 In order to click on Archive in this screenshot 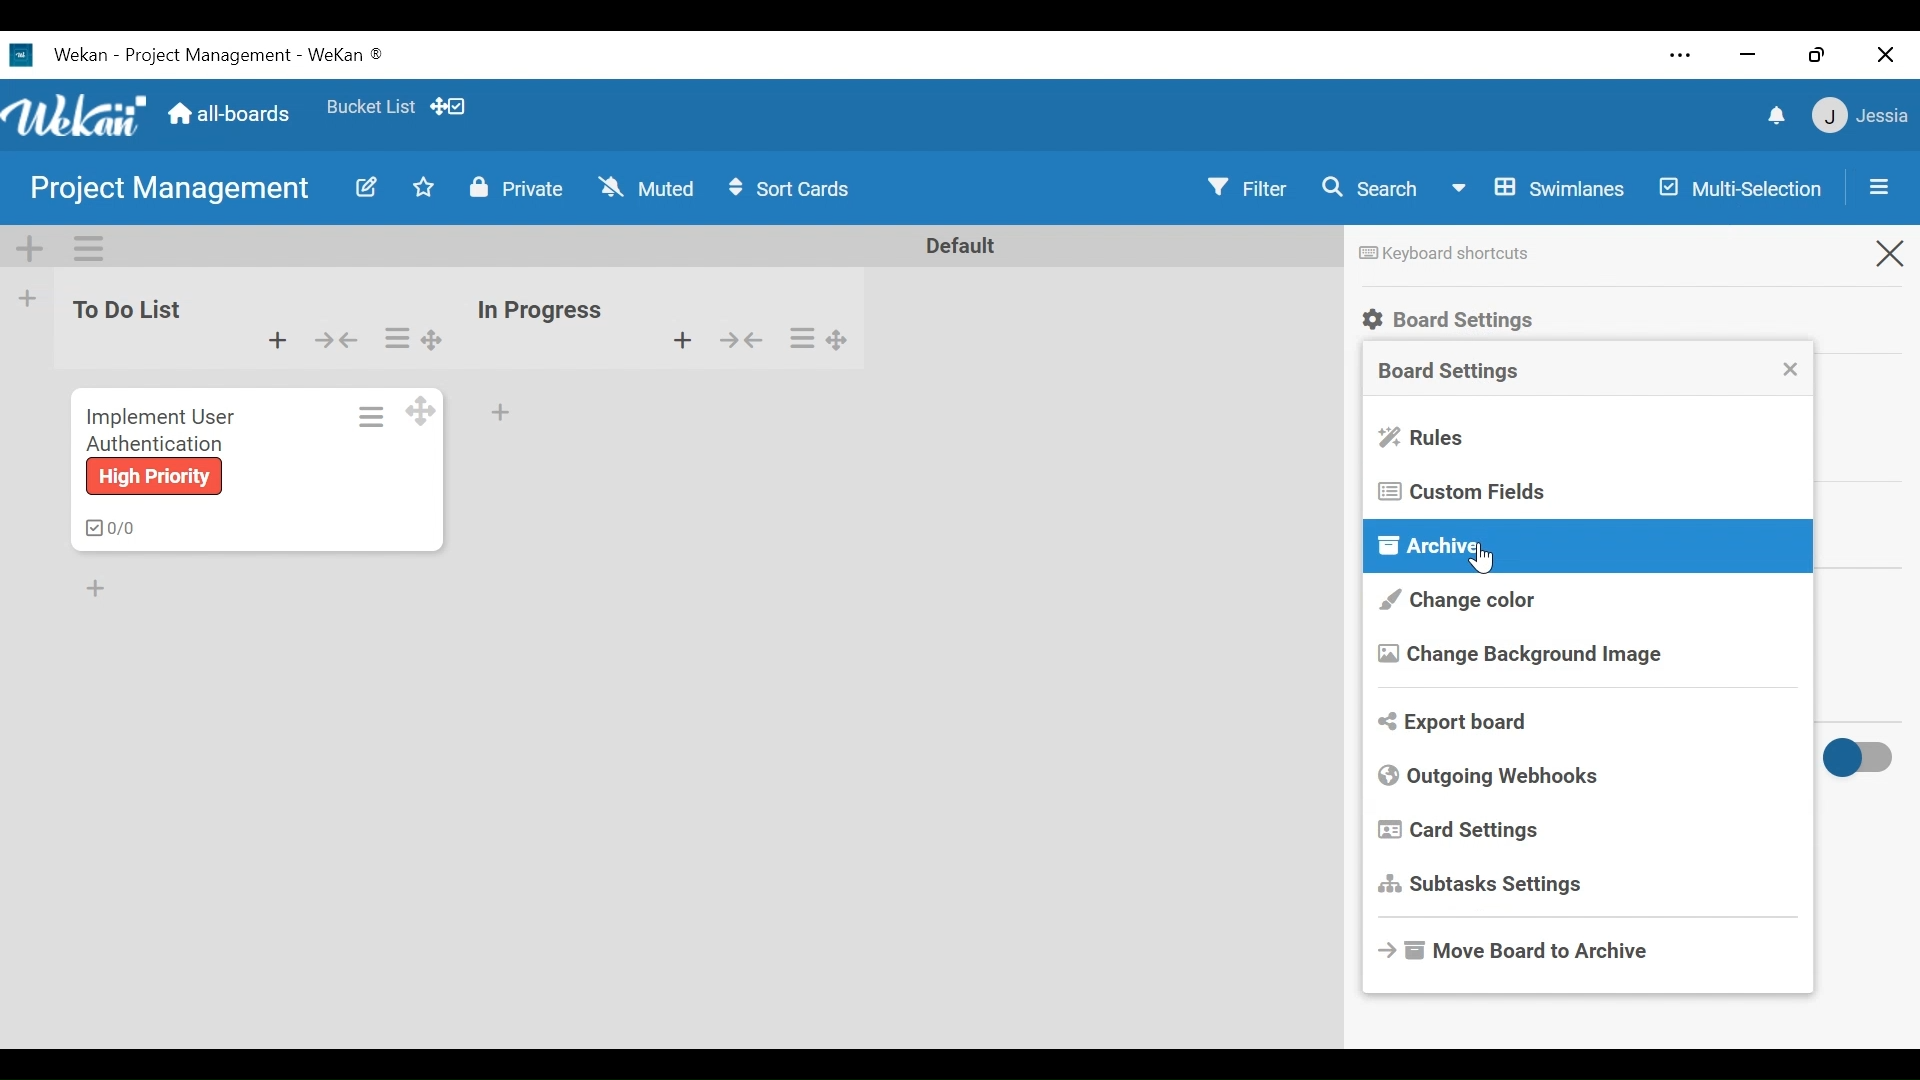, I will do `click(1586, 544)`.